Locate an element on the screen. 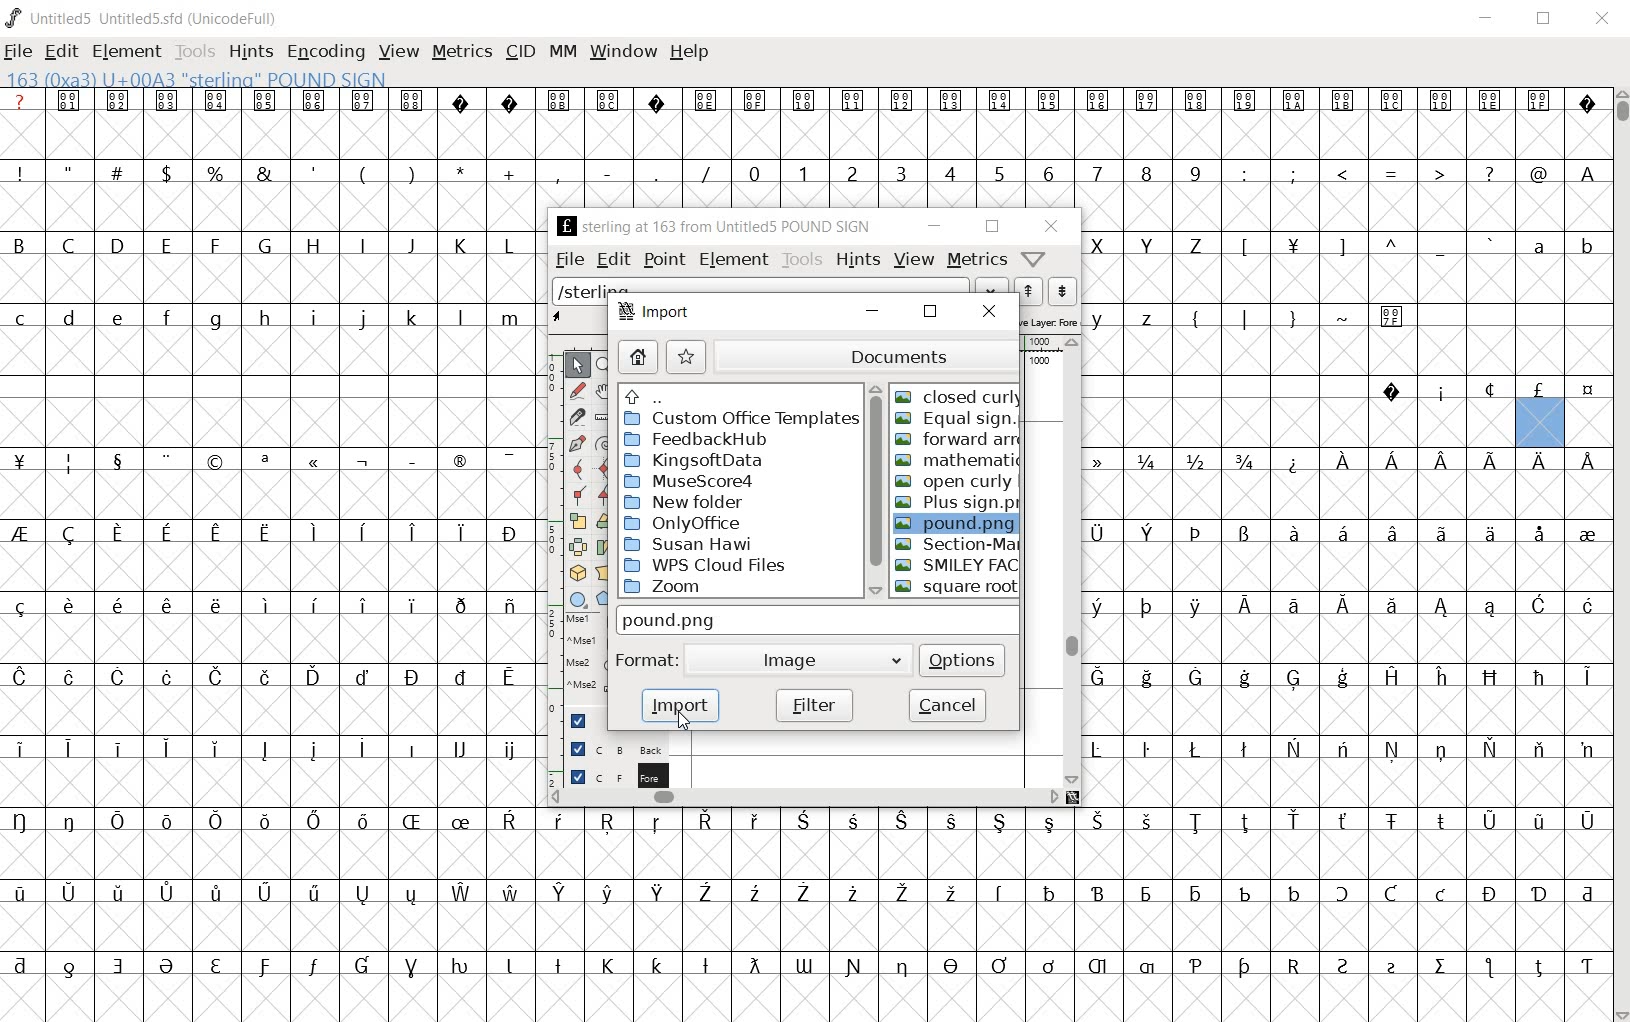  Symbol is located at coordinates (509, 891).